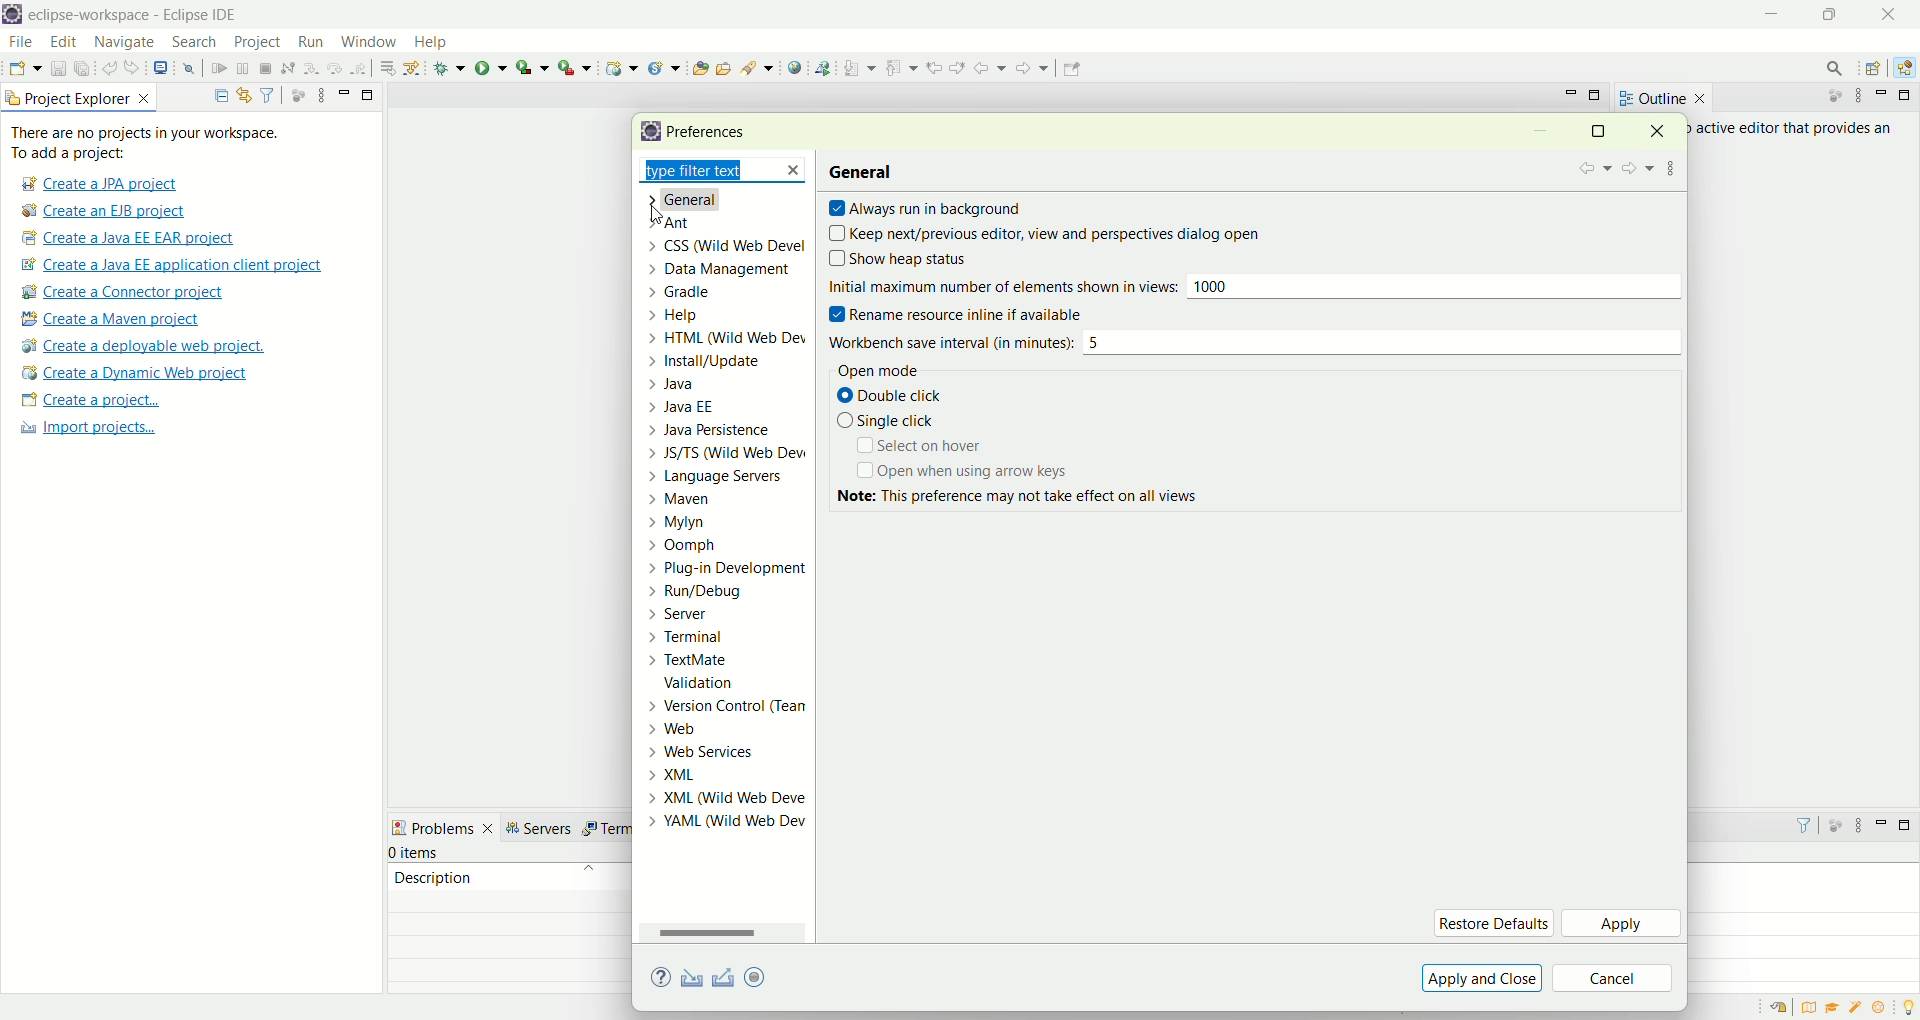  Describe the element at coordinates (725, 432) in the screenshot. I see `java persistence` at that location.